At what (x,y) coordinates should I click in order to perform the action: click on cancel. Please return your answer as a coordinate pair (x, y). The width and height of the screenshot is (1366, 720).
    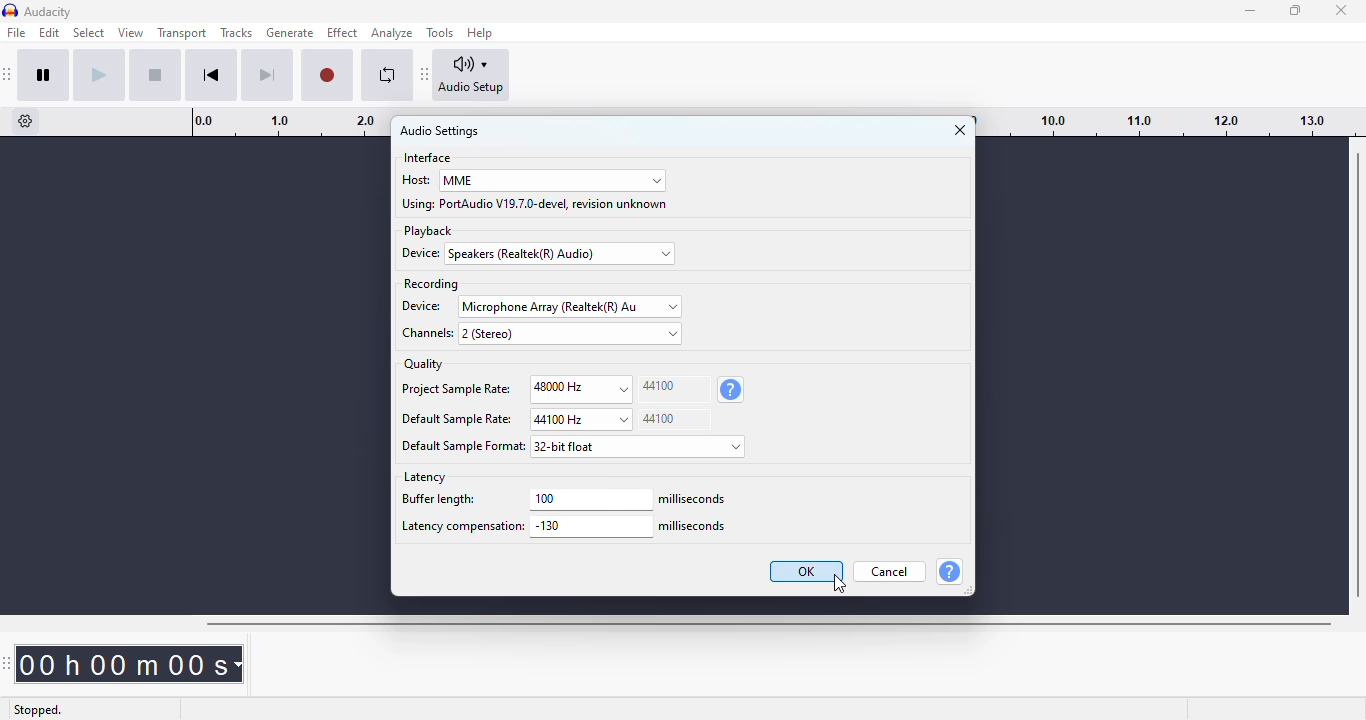
    Looking at the image, I should click on (890, 571).